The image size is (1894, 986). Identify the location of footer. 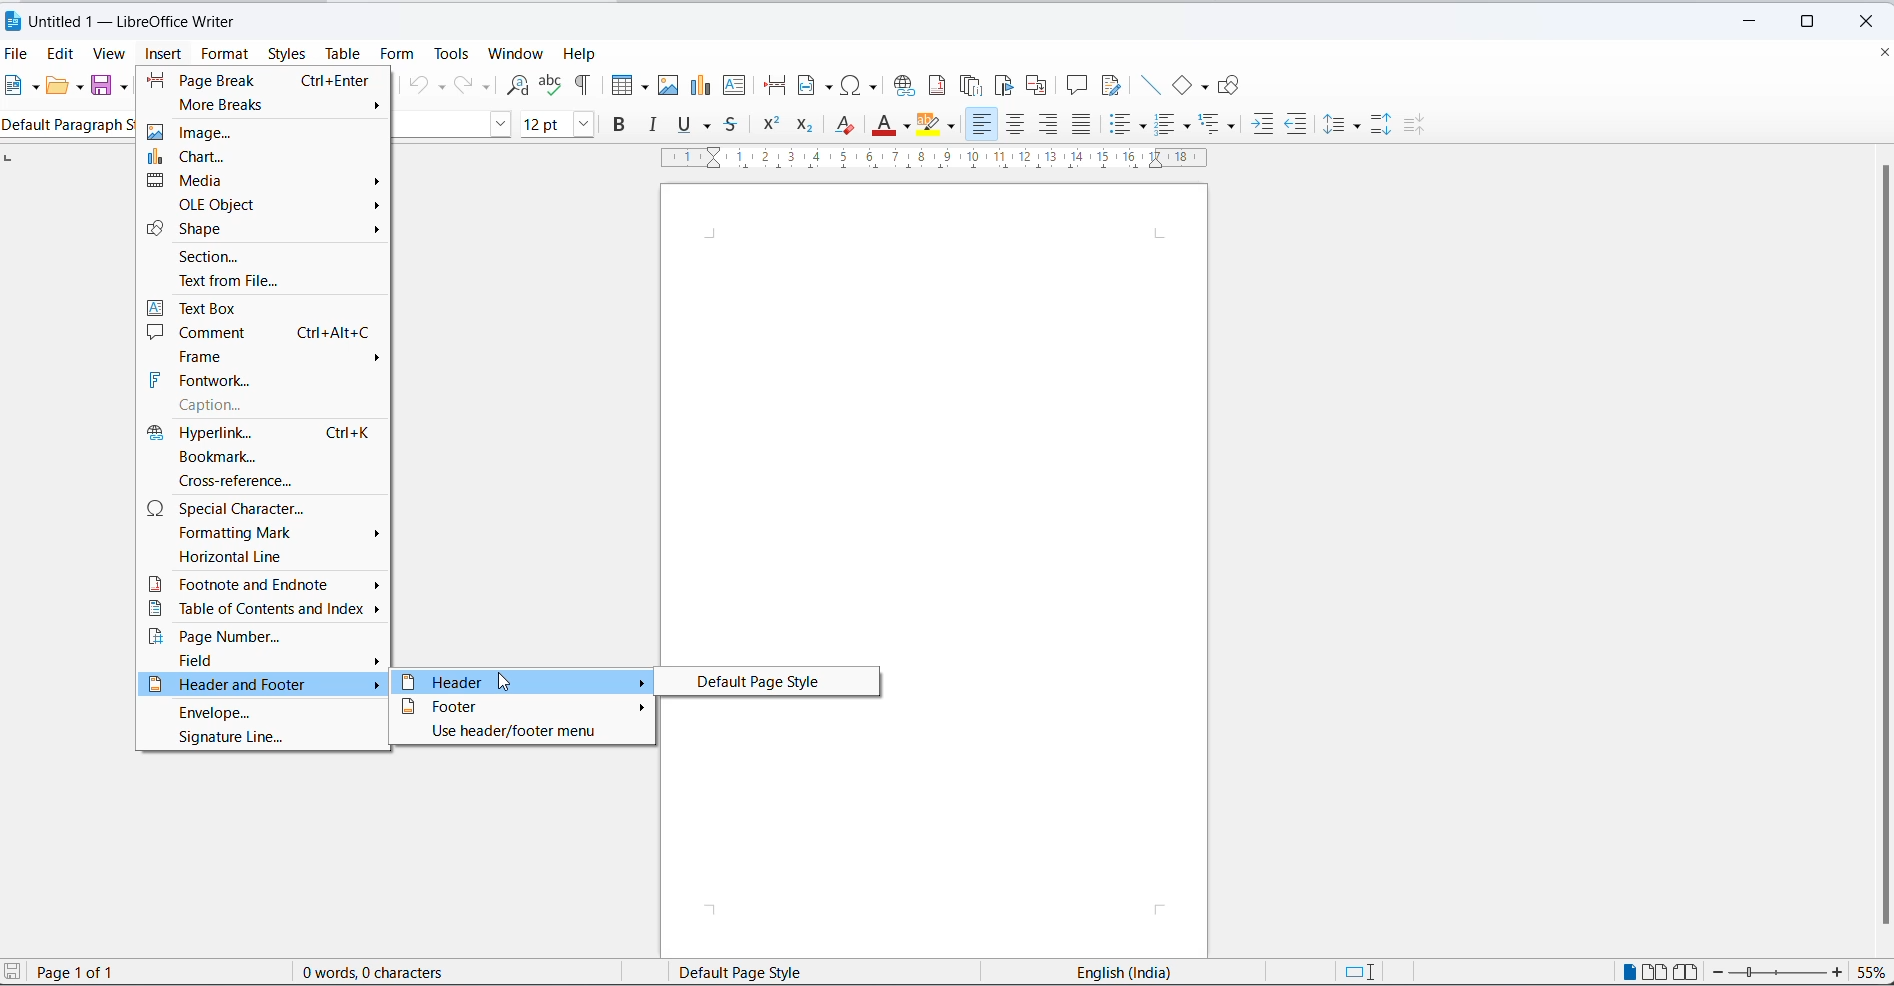
(522, 705).